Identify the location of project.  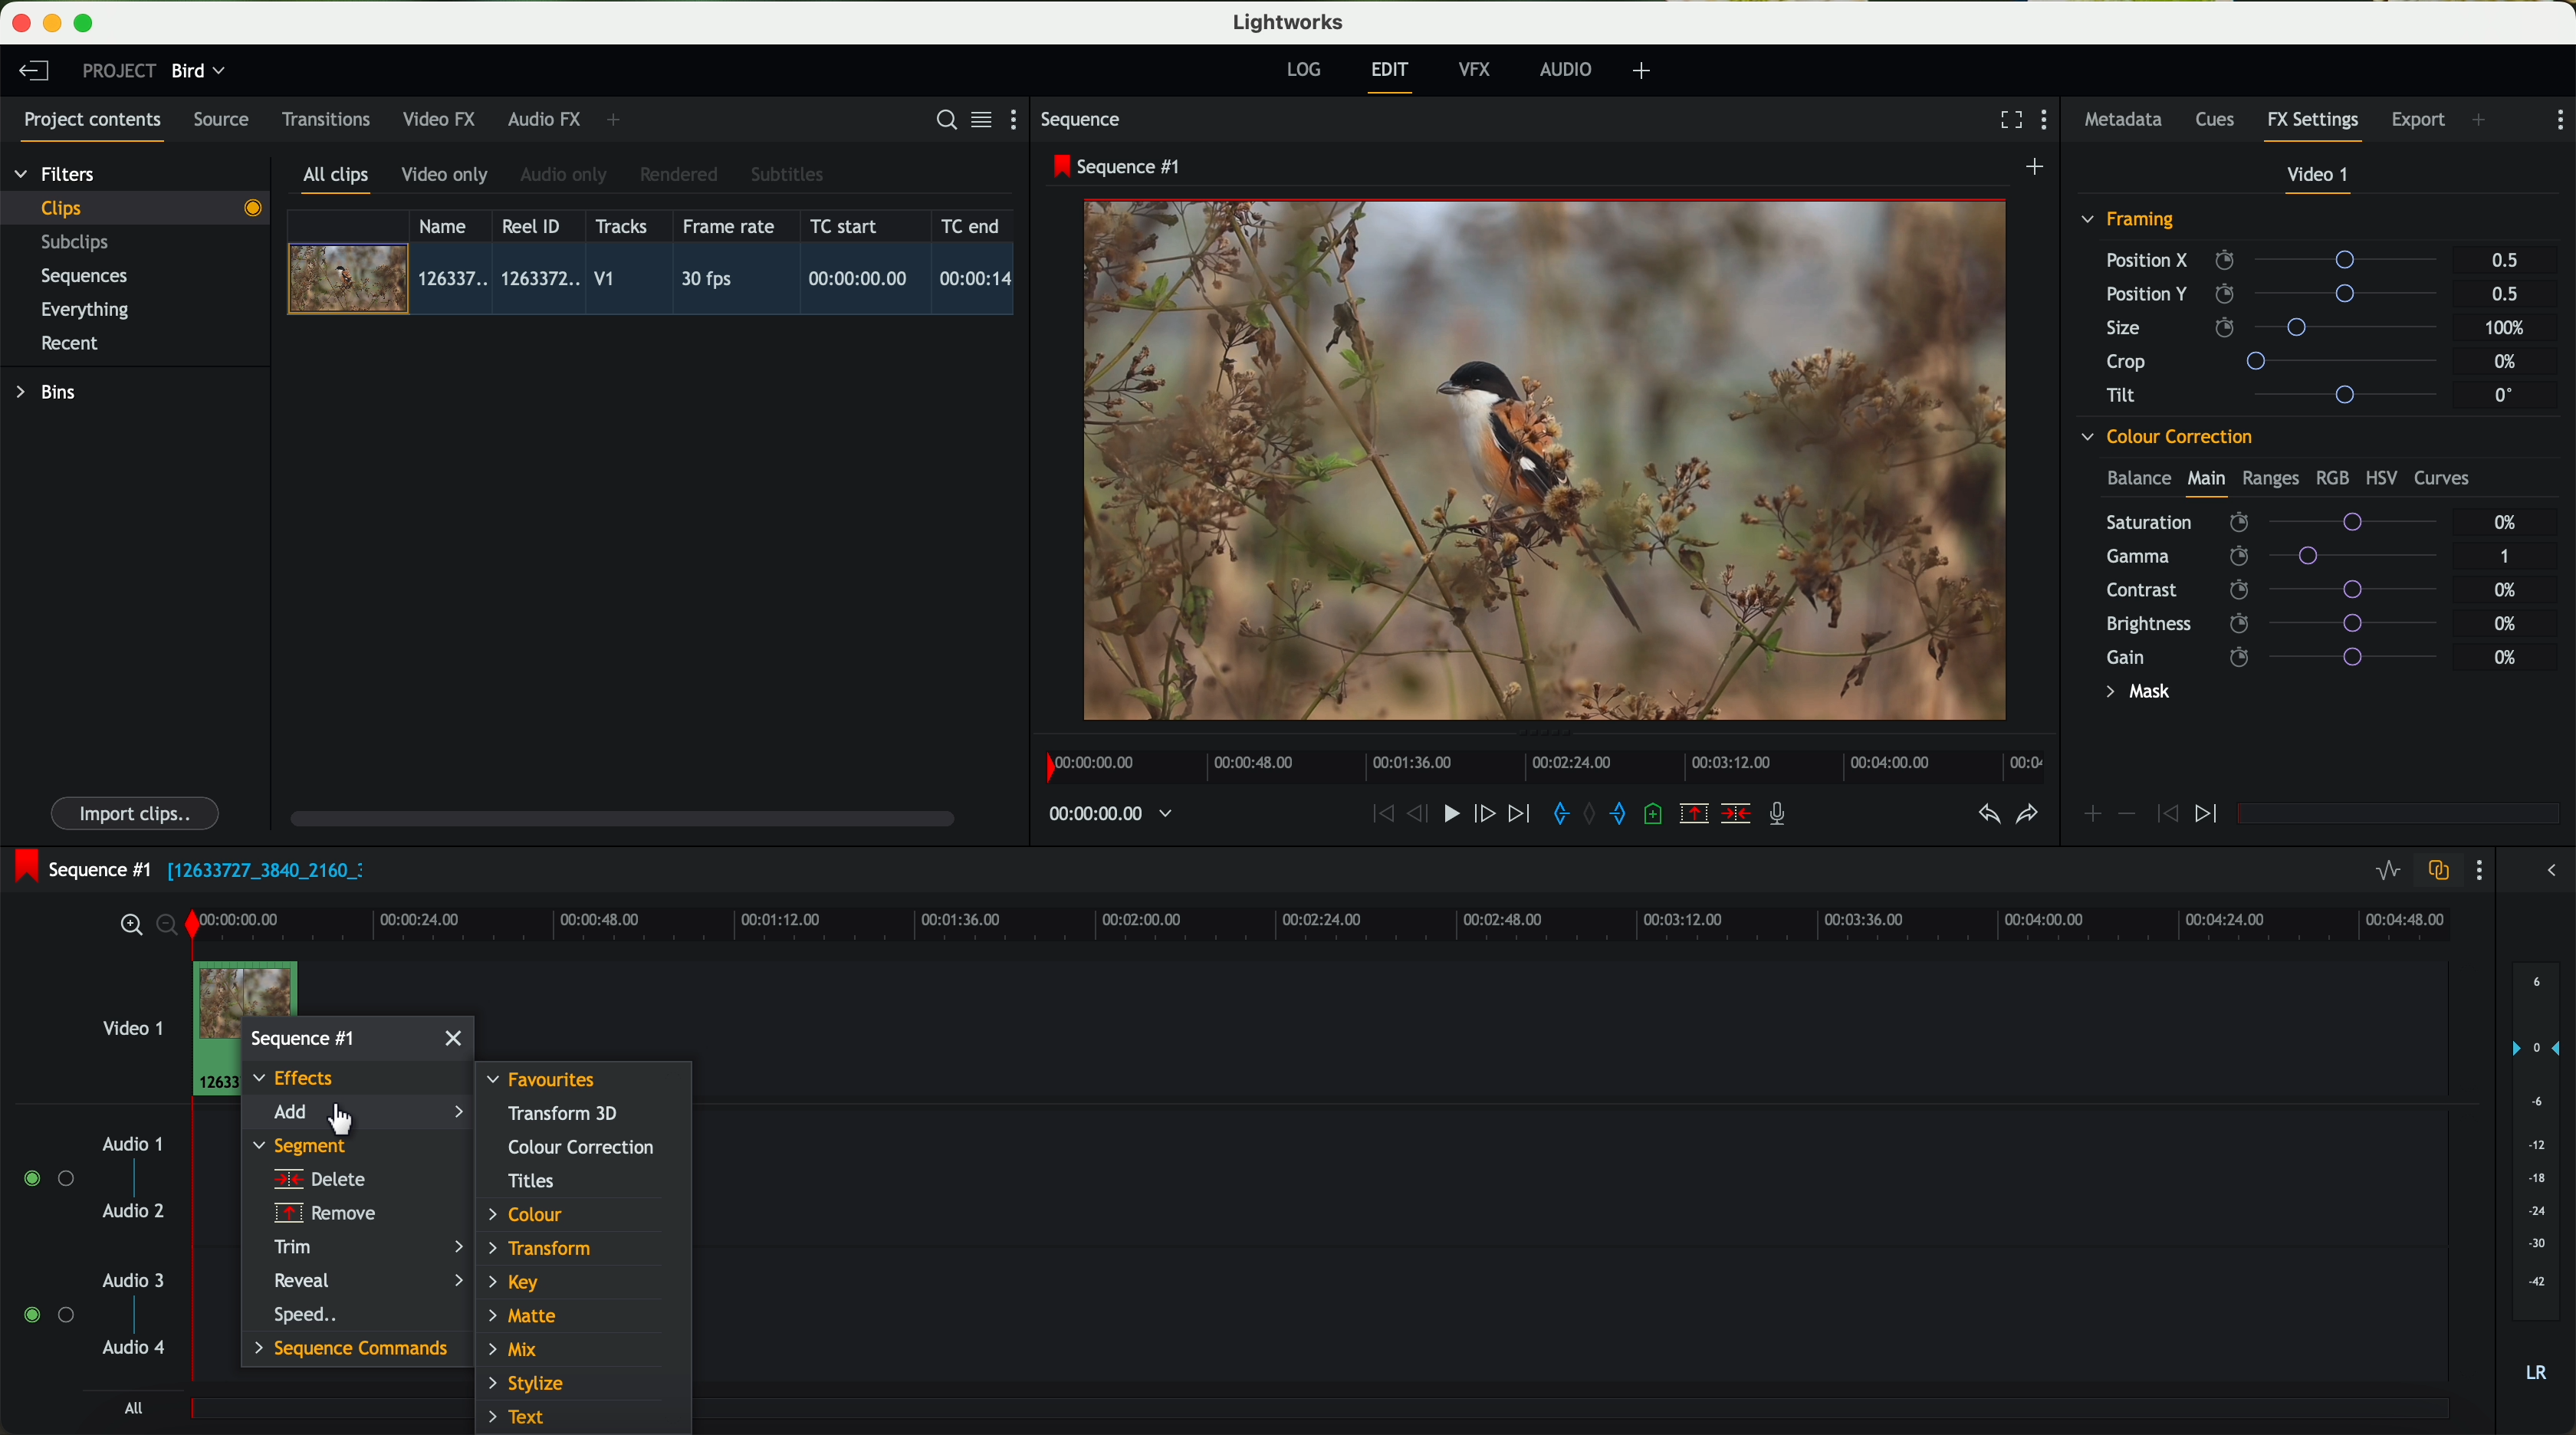
(119, 70).